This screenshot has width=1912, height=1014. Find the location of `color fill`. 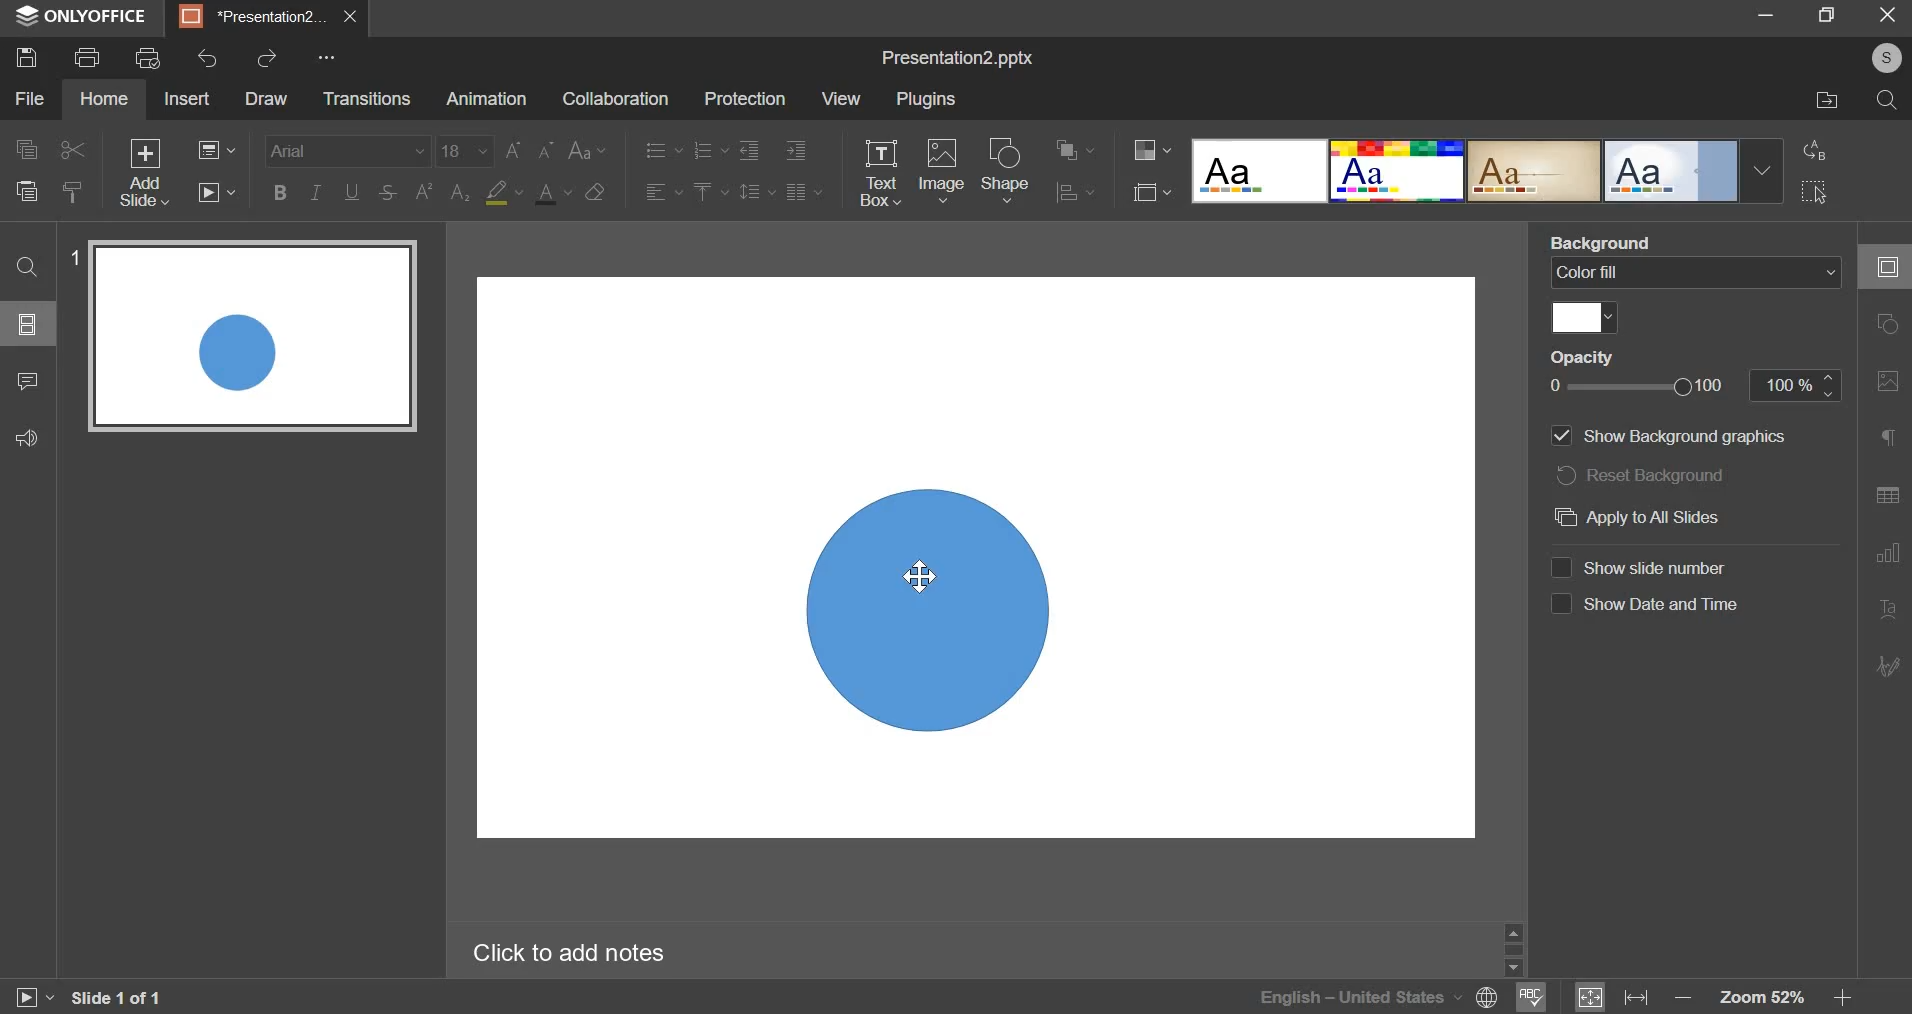

color fill is located at coordinates (1580, 315).